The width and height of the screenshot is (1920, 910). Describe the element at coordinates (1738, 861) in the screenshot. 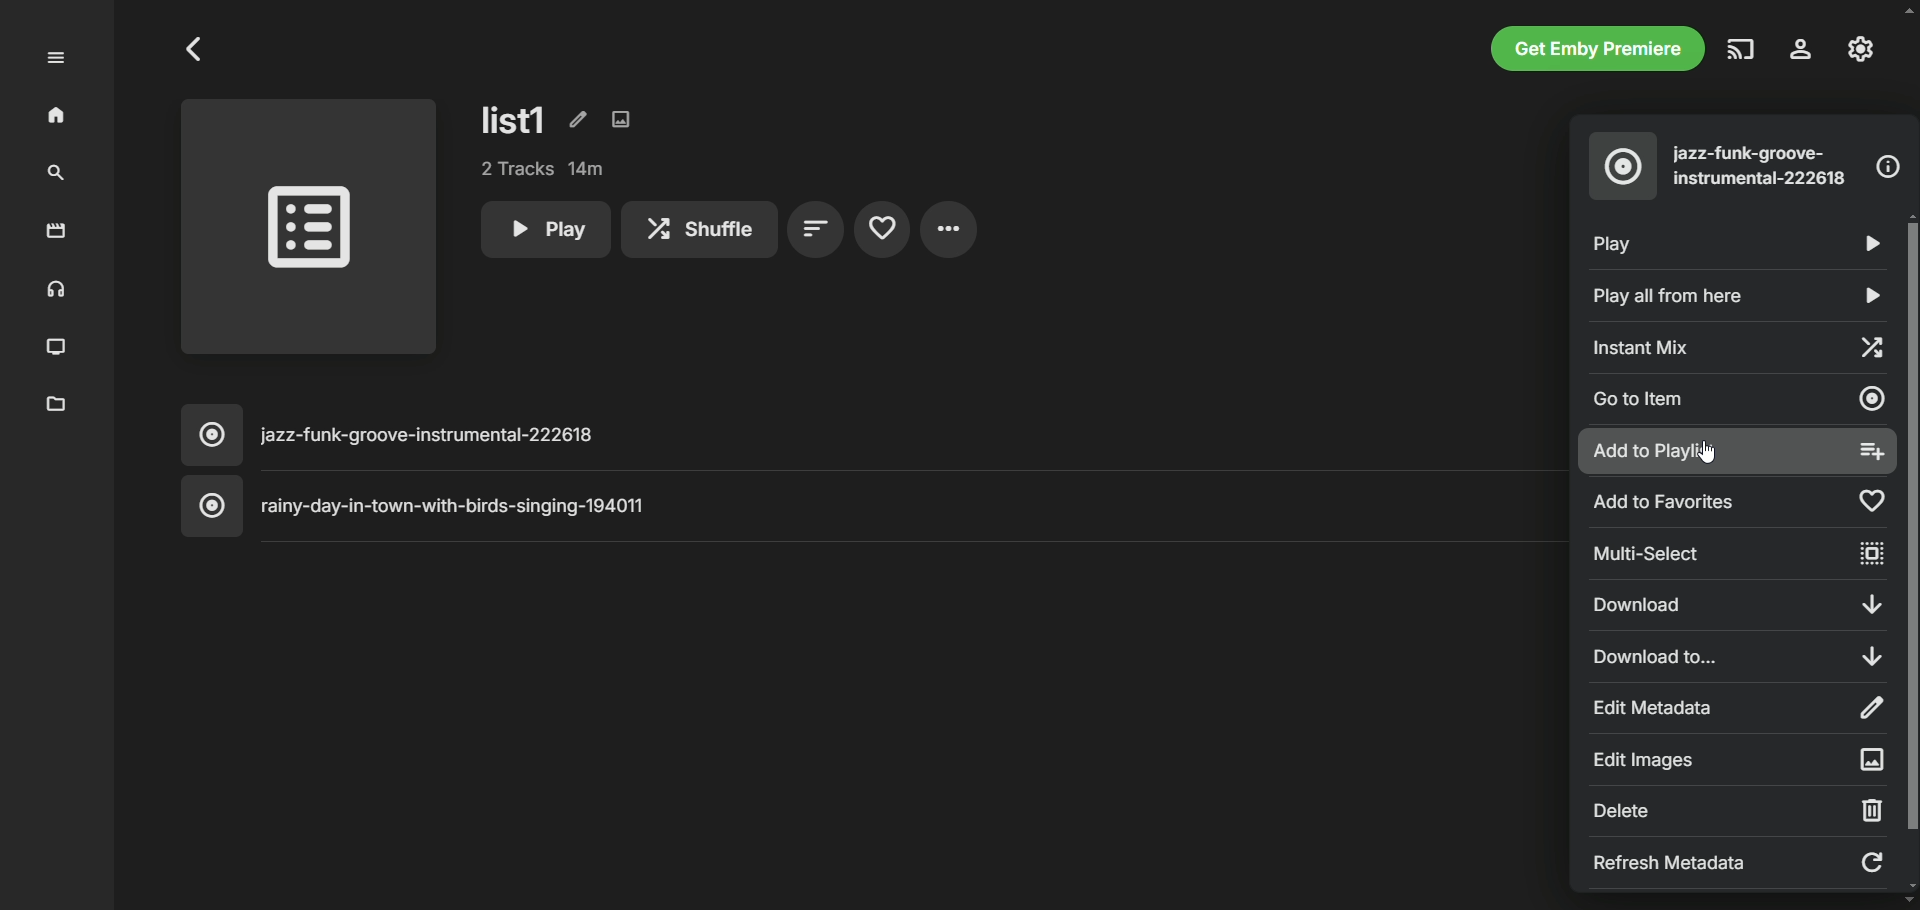

I see `refresh metadata` at that location.